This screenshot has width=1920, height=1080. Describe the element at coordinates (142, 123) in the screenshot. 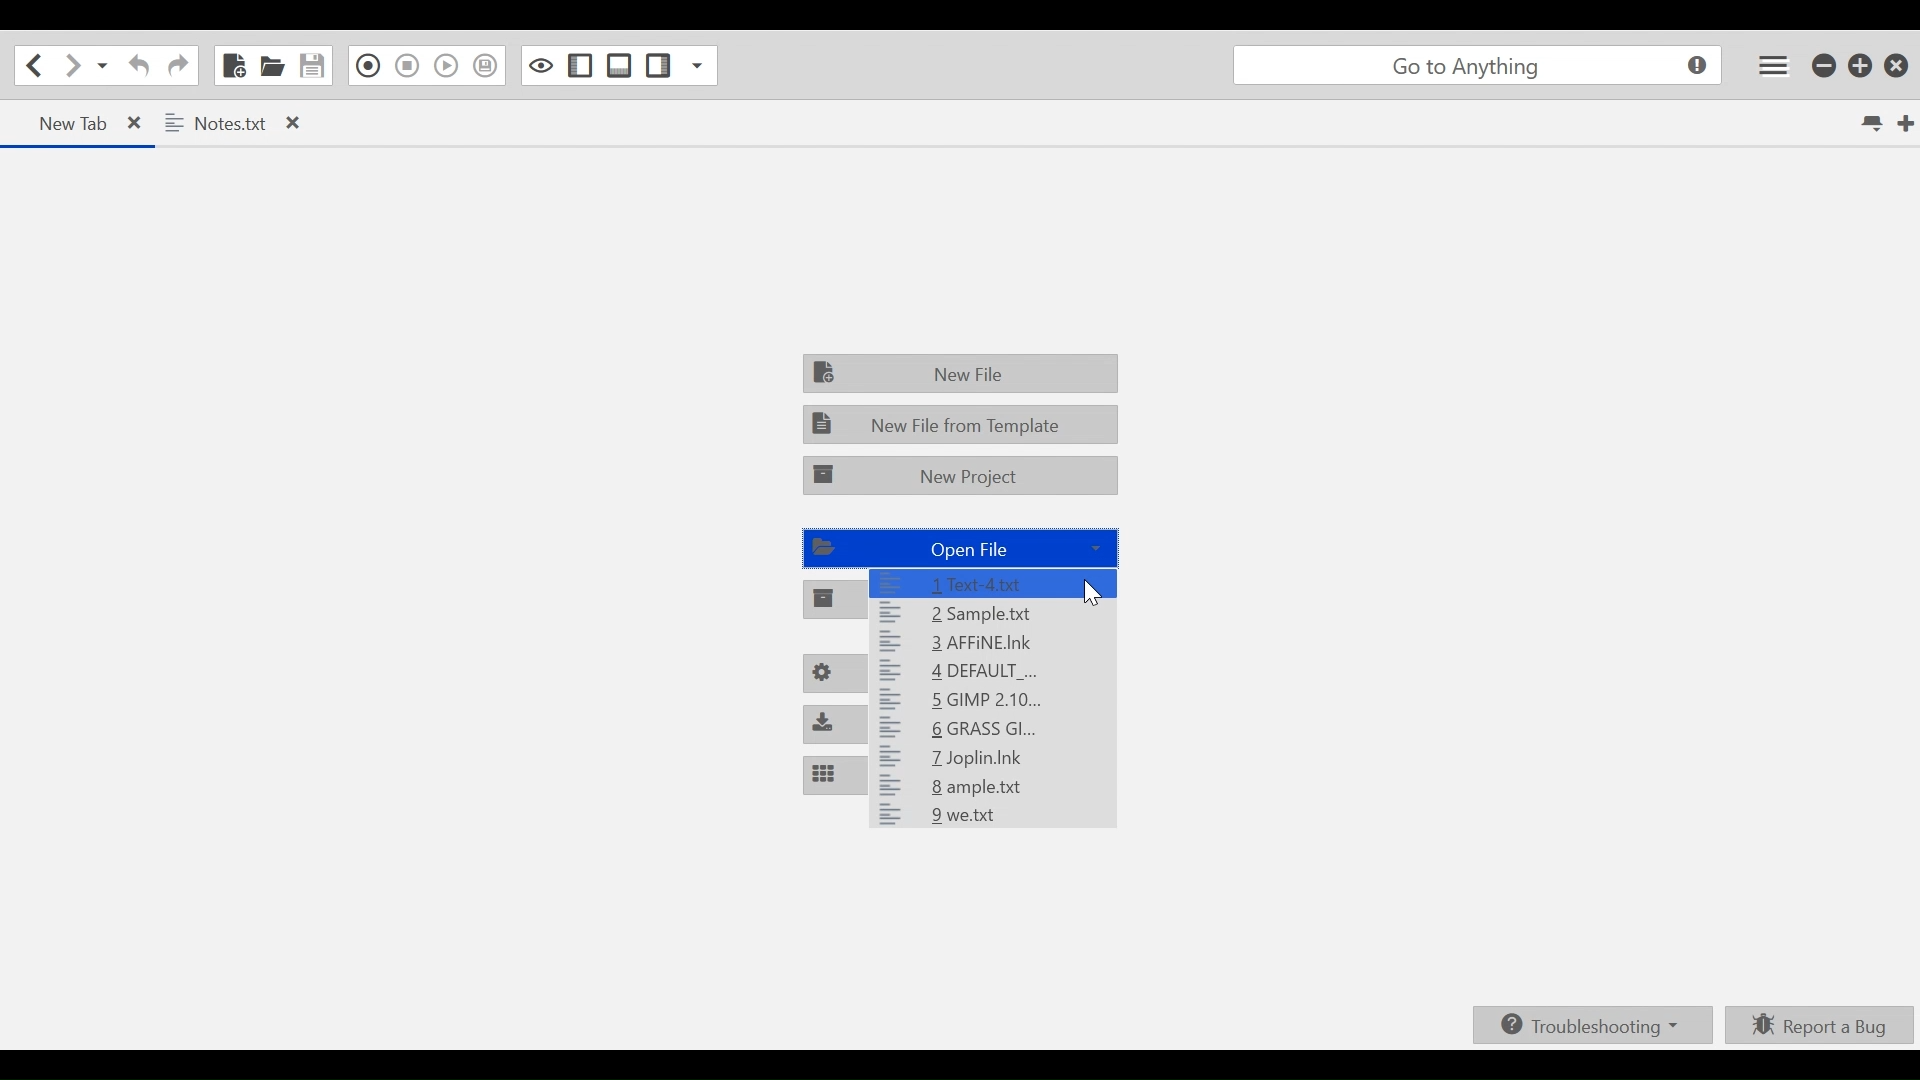

I see `close` at that location.